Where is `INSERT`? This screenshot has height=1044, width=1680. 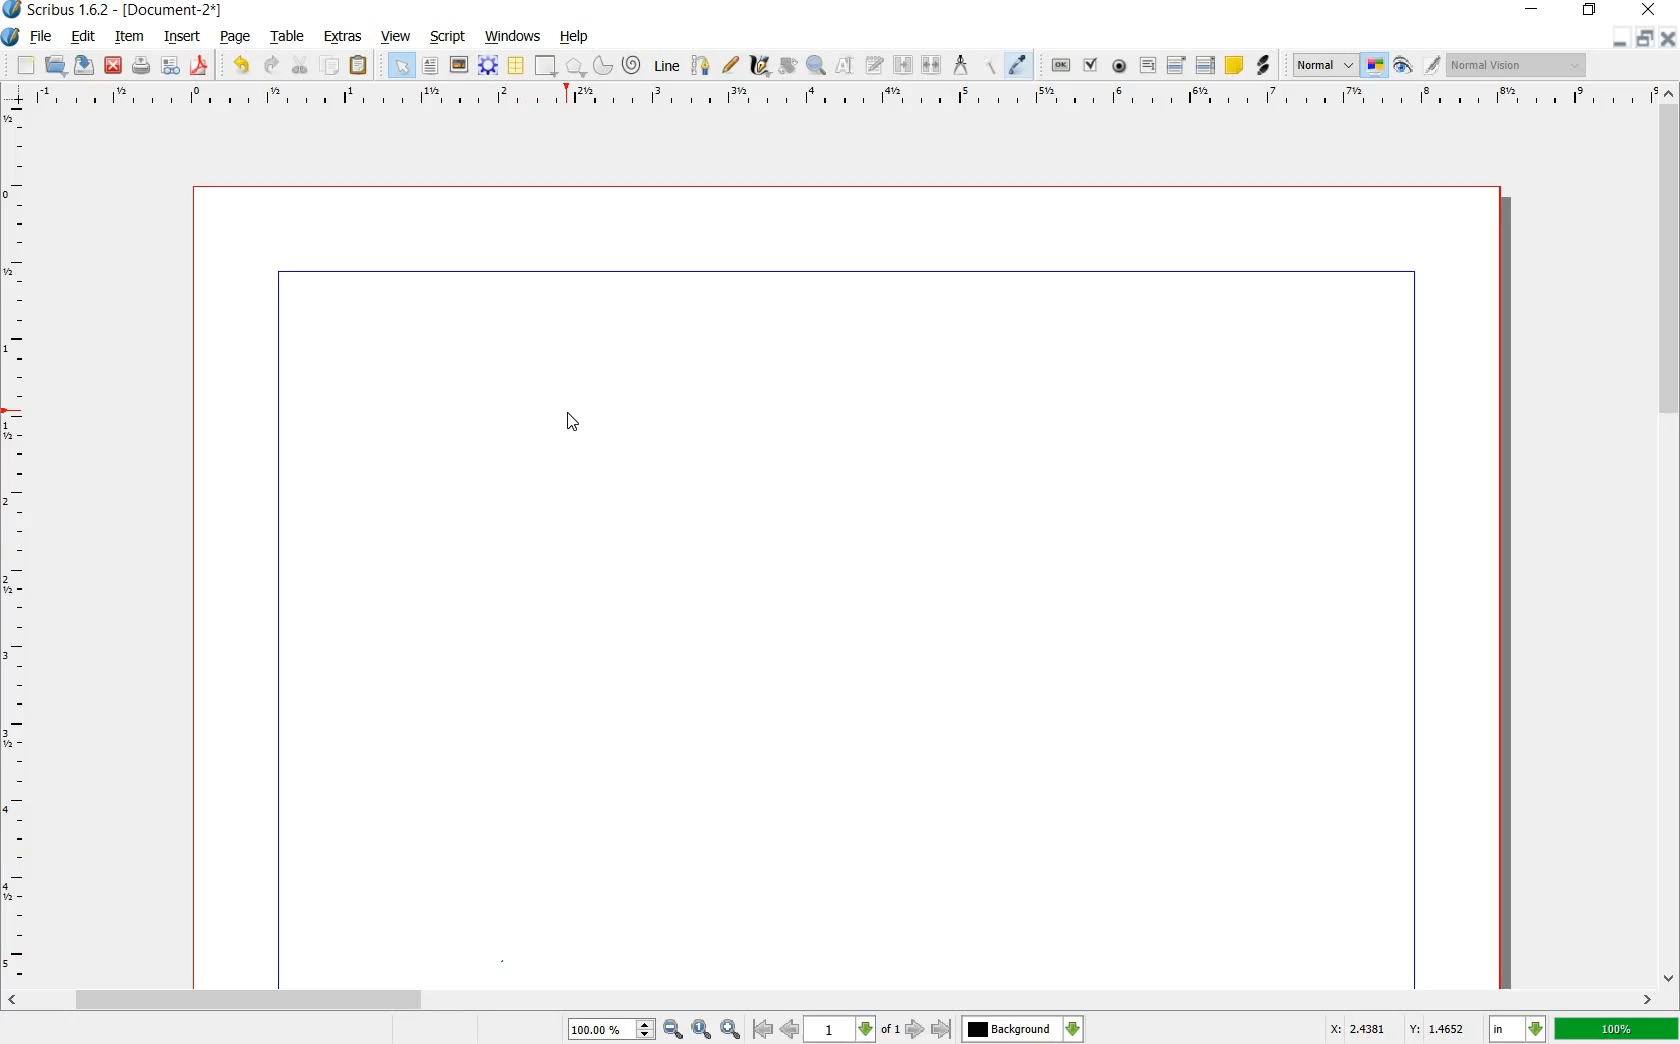
INSERT is located at coordinates (182, 37).